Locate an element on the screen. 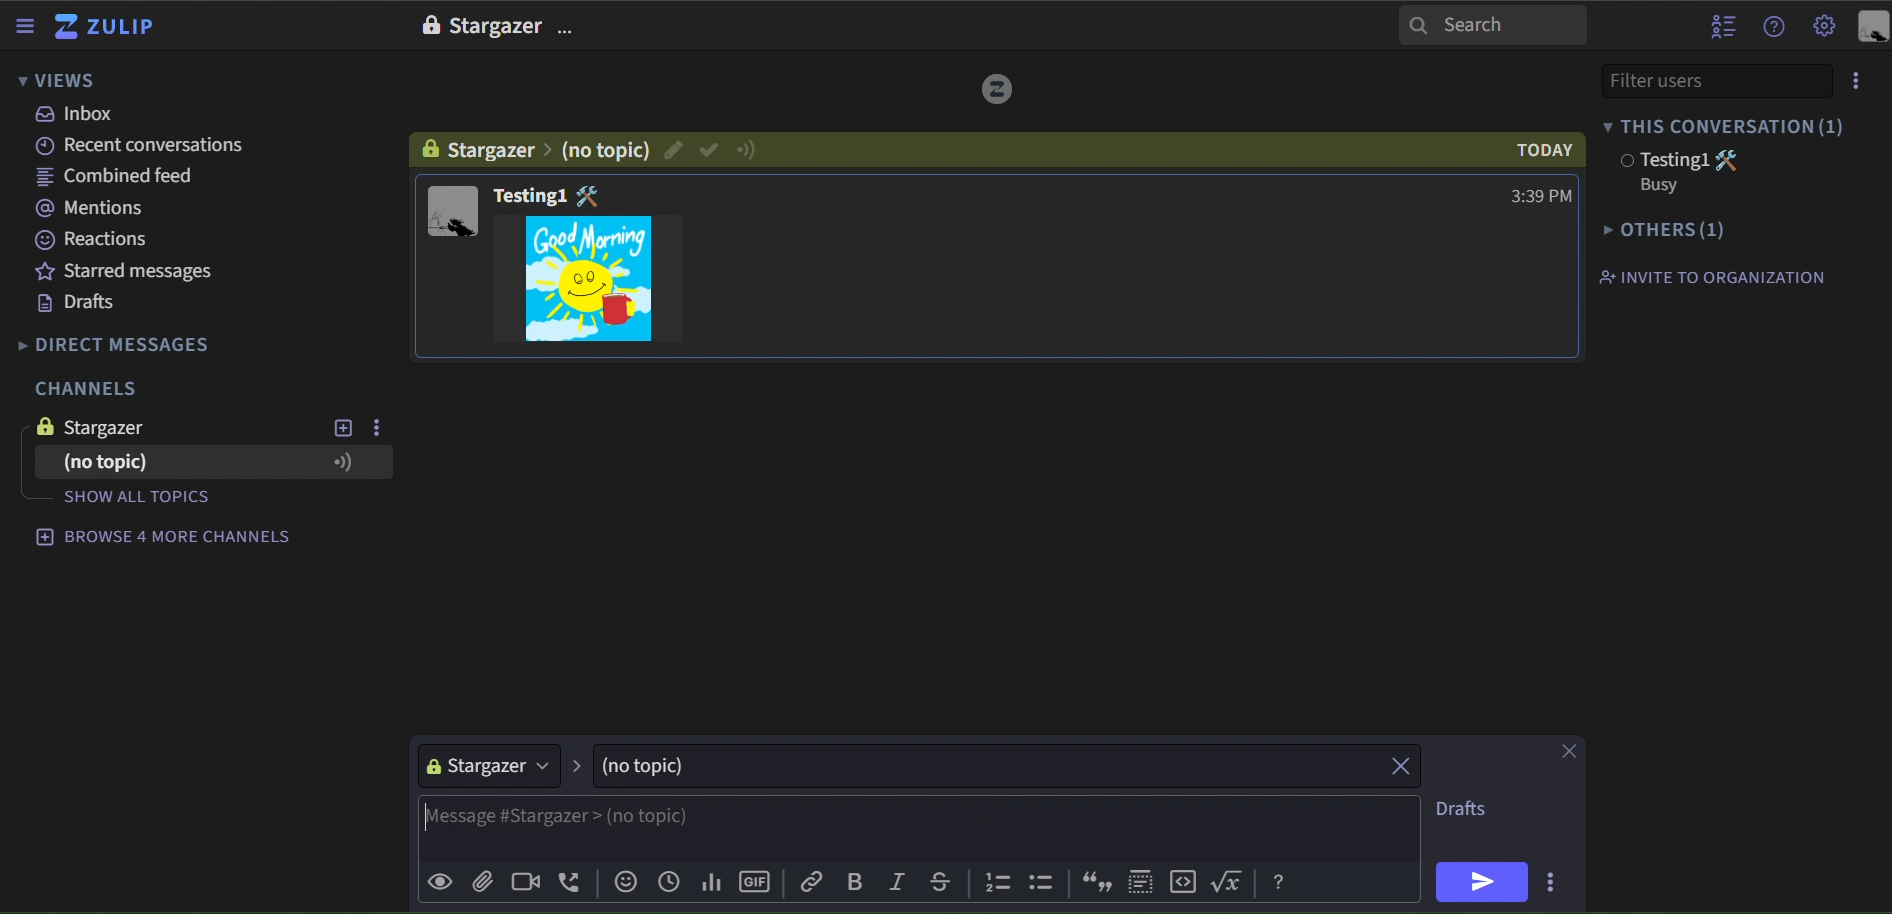 The height and width of the screenshot is (914, 1892). combined feed is located at coordinates (123, 180).